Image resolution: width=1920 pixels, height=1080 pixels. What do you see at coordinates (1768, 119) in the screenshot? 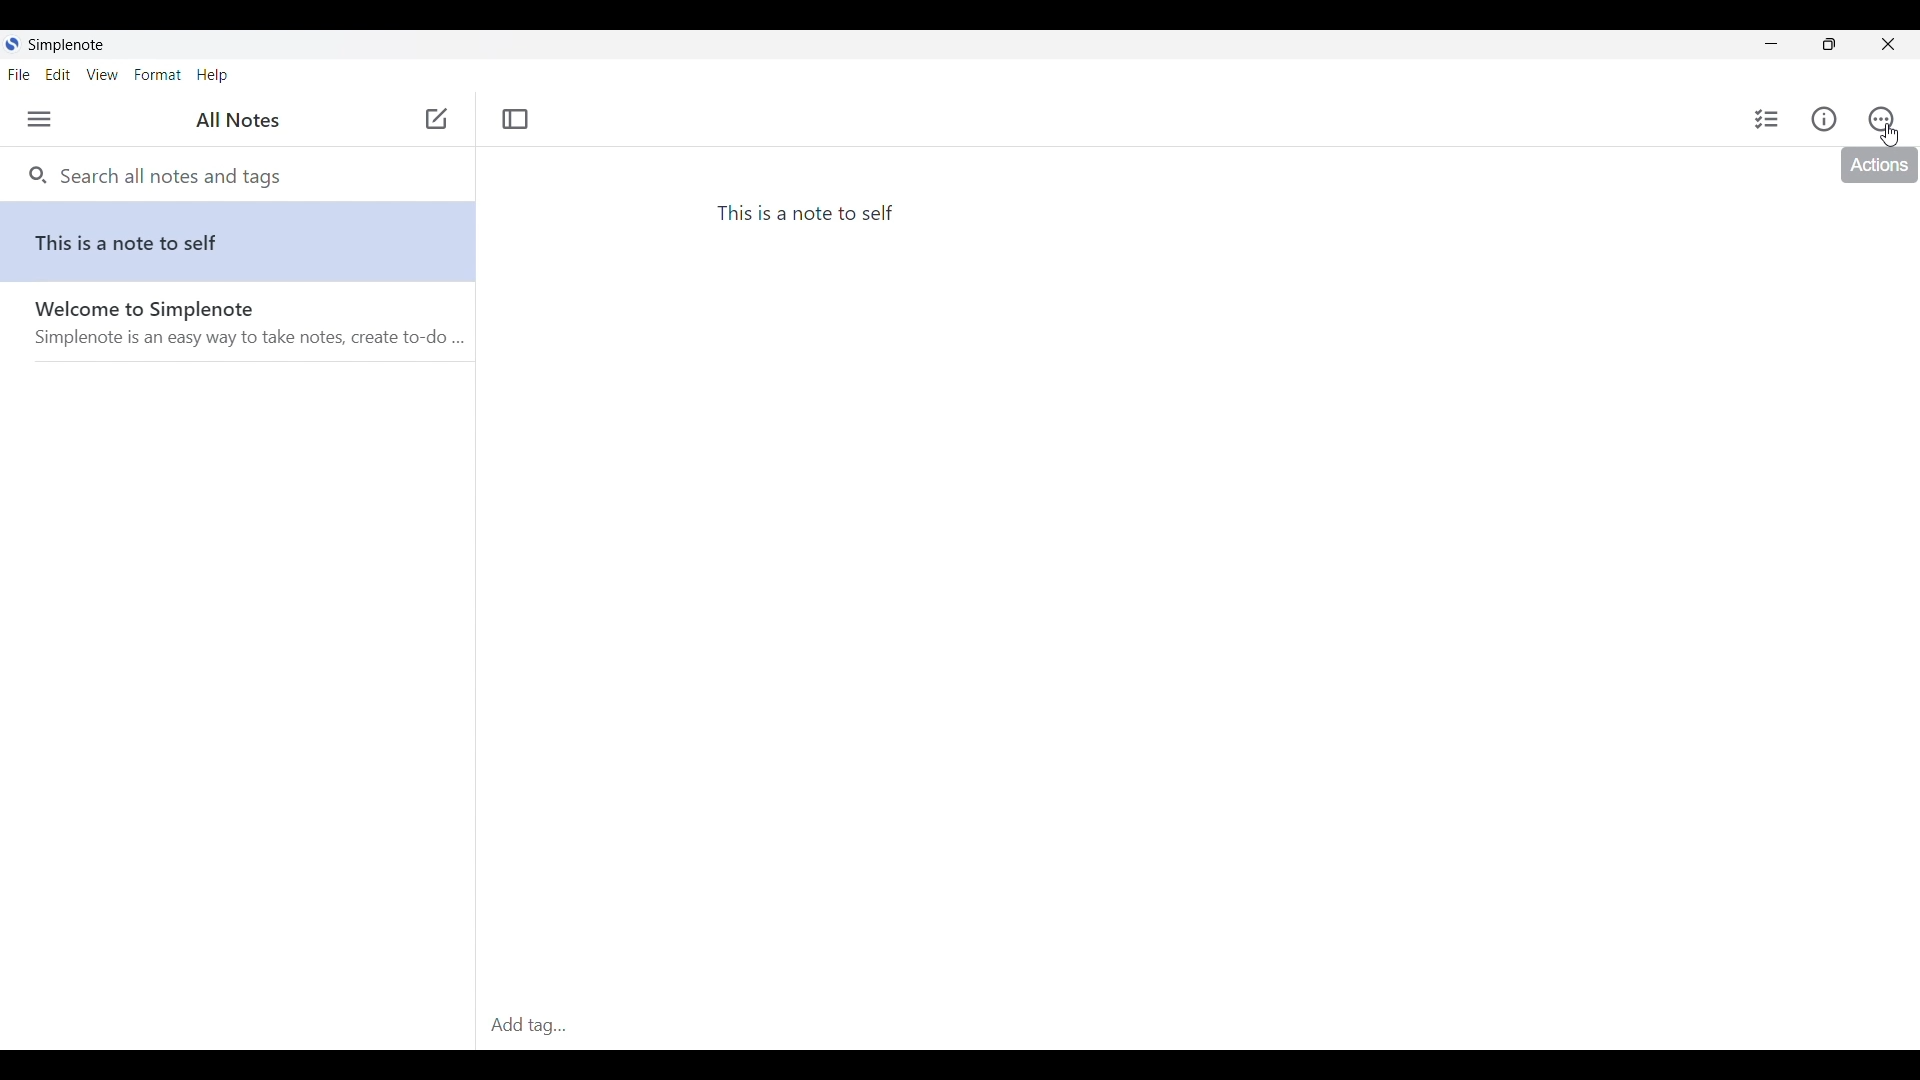
I see `Insert checklist` at bounding box center [1768, 119].